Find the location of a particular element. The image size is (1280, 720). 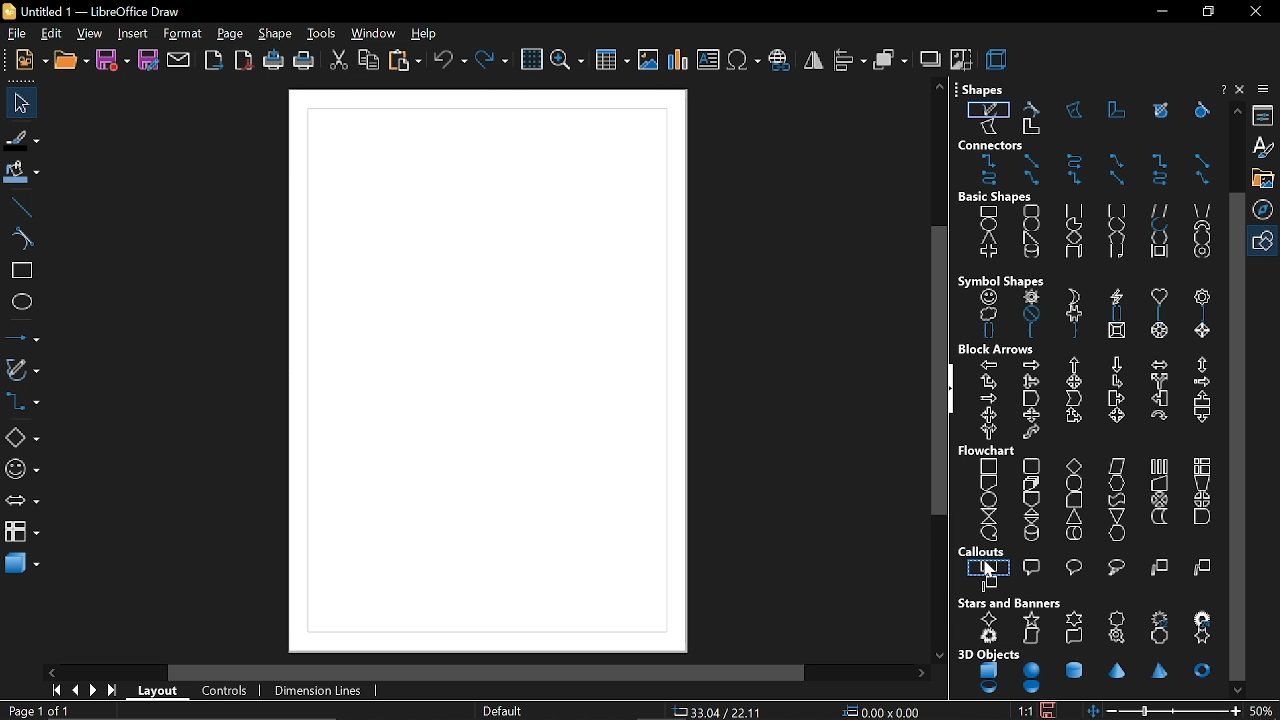

line connector is located at coordinates (1031, 181).